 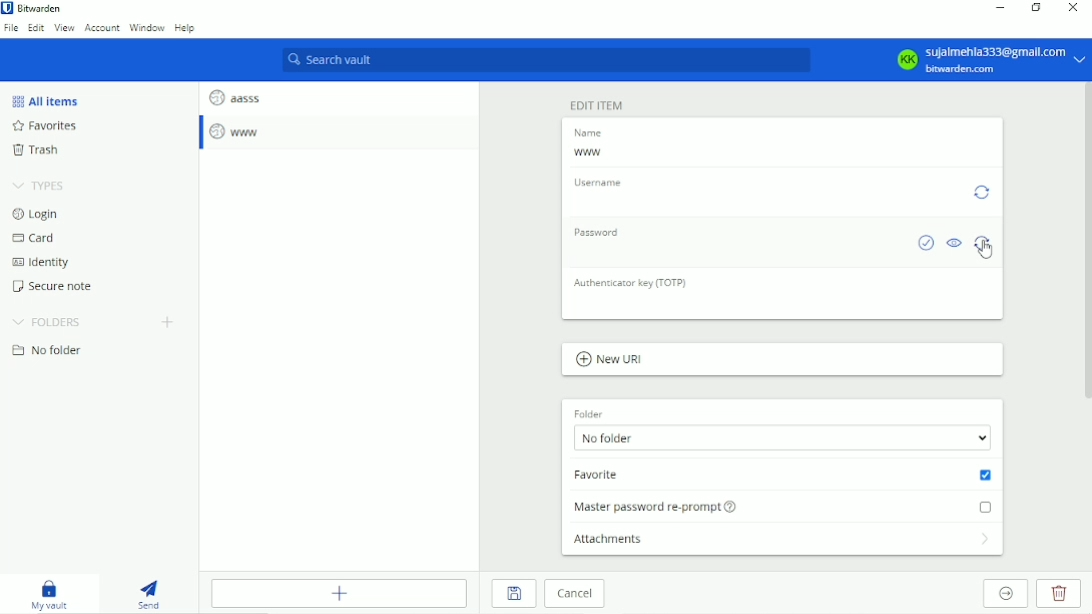 I want to click on Window, so click(x=148, y=28).